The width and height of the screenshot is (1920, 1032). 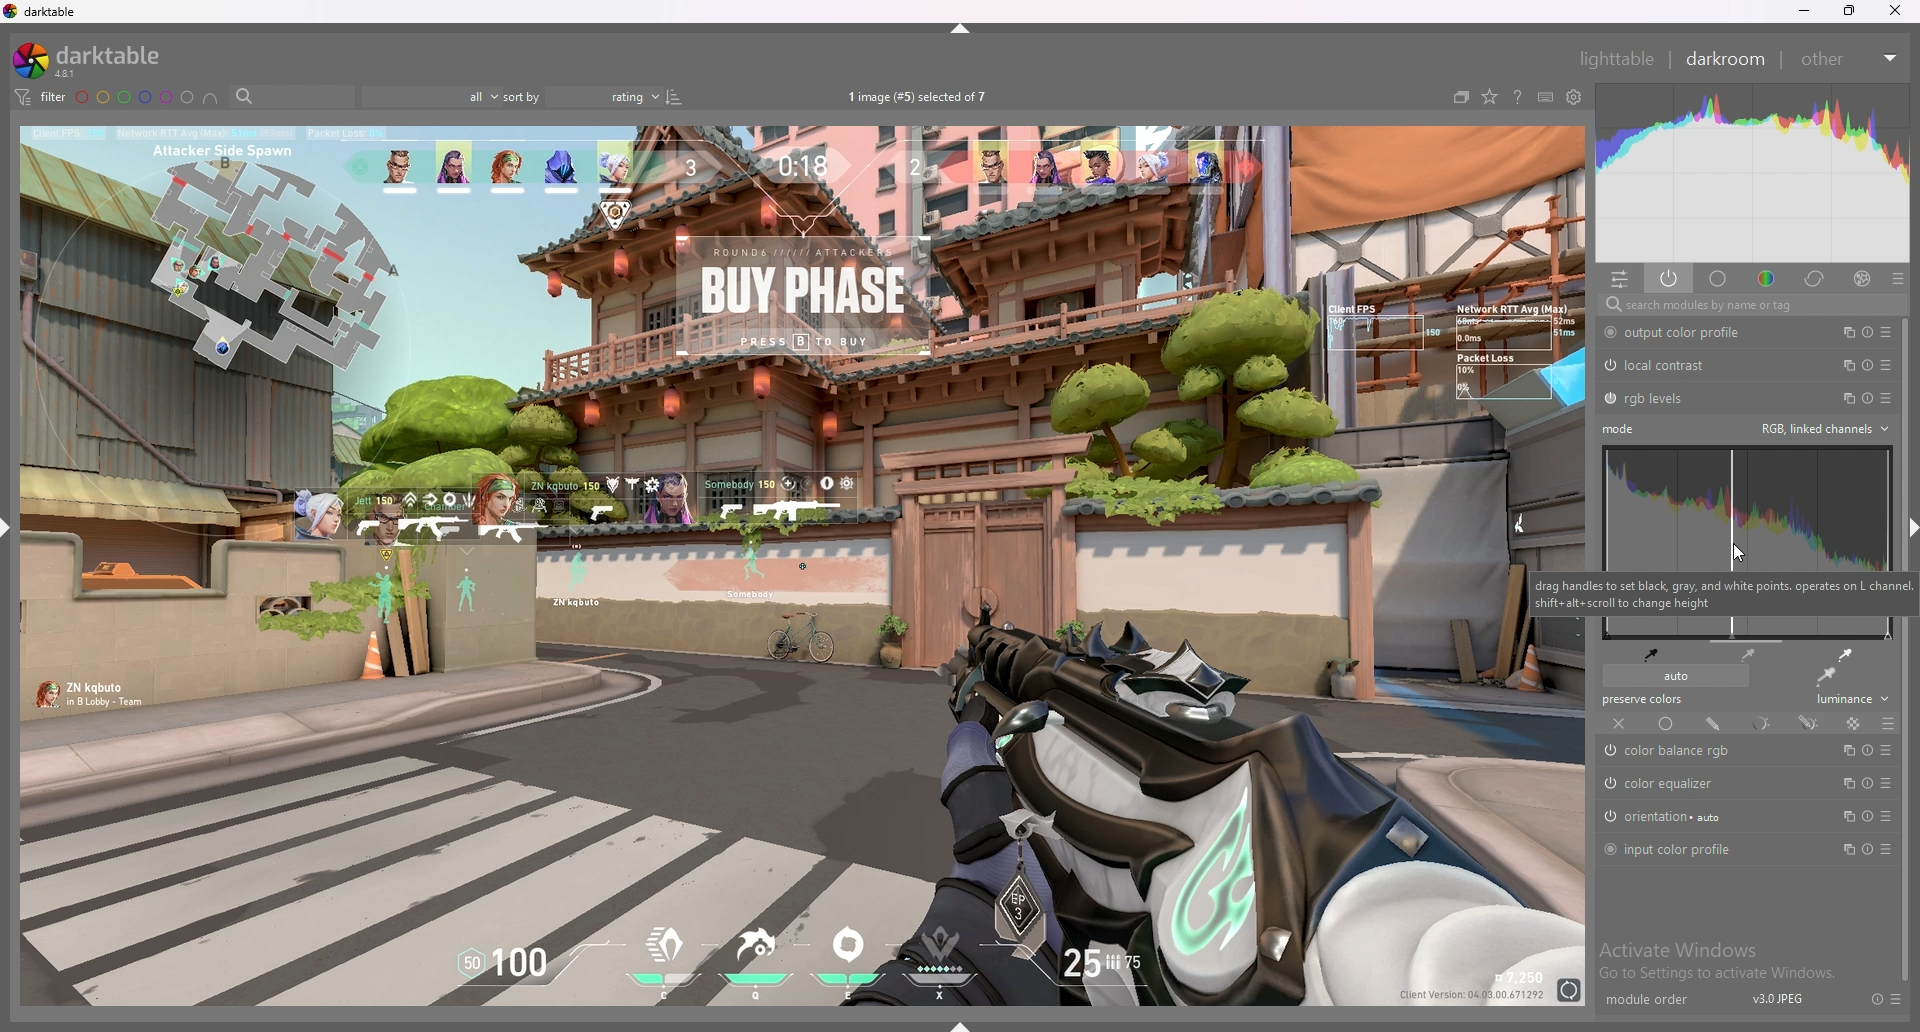 What do you see at coordinates (1815, 279) in the screenshot?
I see `correct` at bounding box center [1815, 279].